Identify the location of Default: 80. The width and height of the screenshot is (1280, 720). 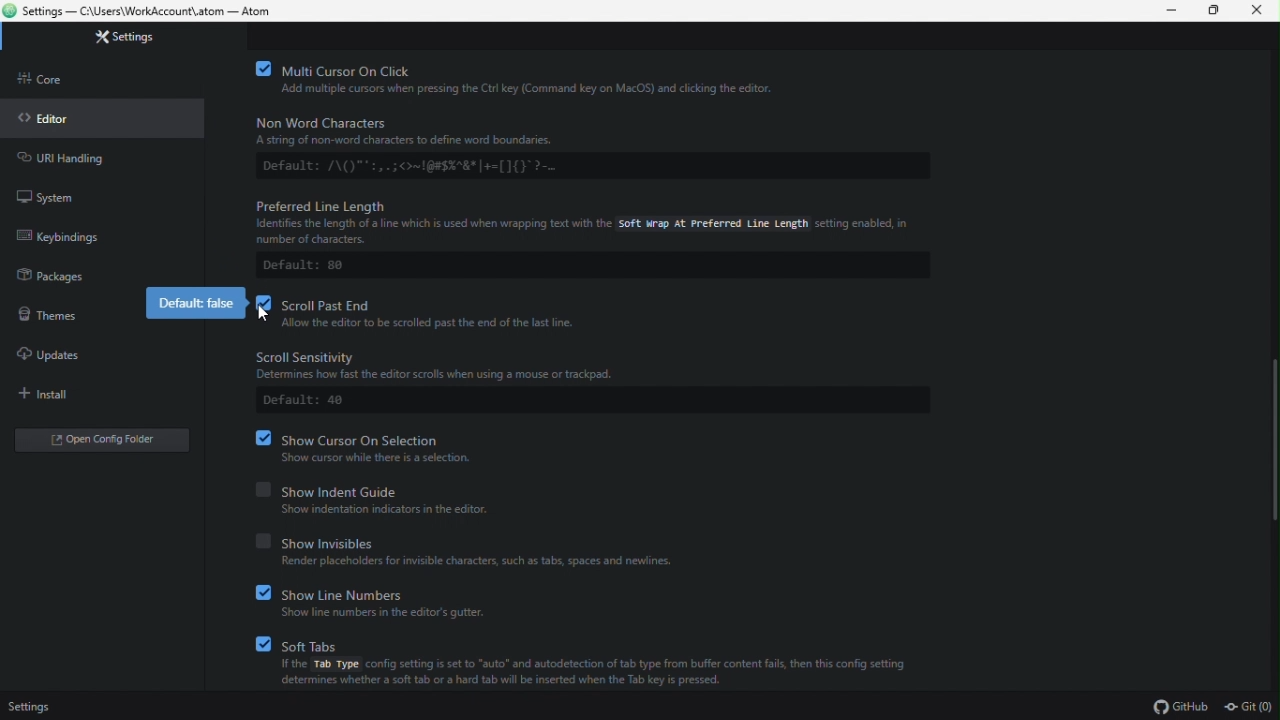
(308, 266).